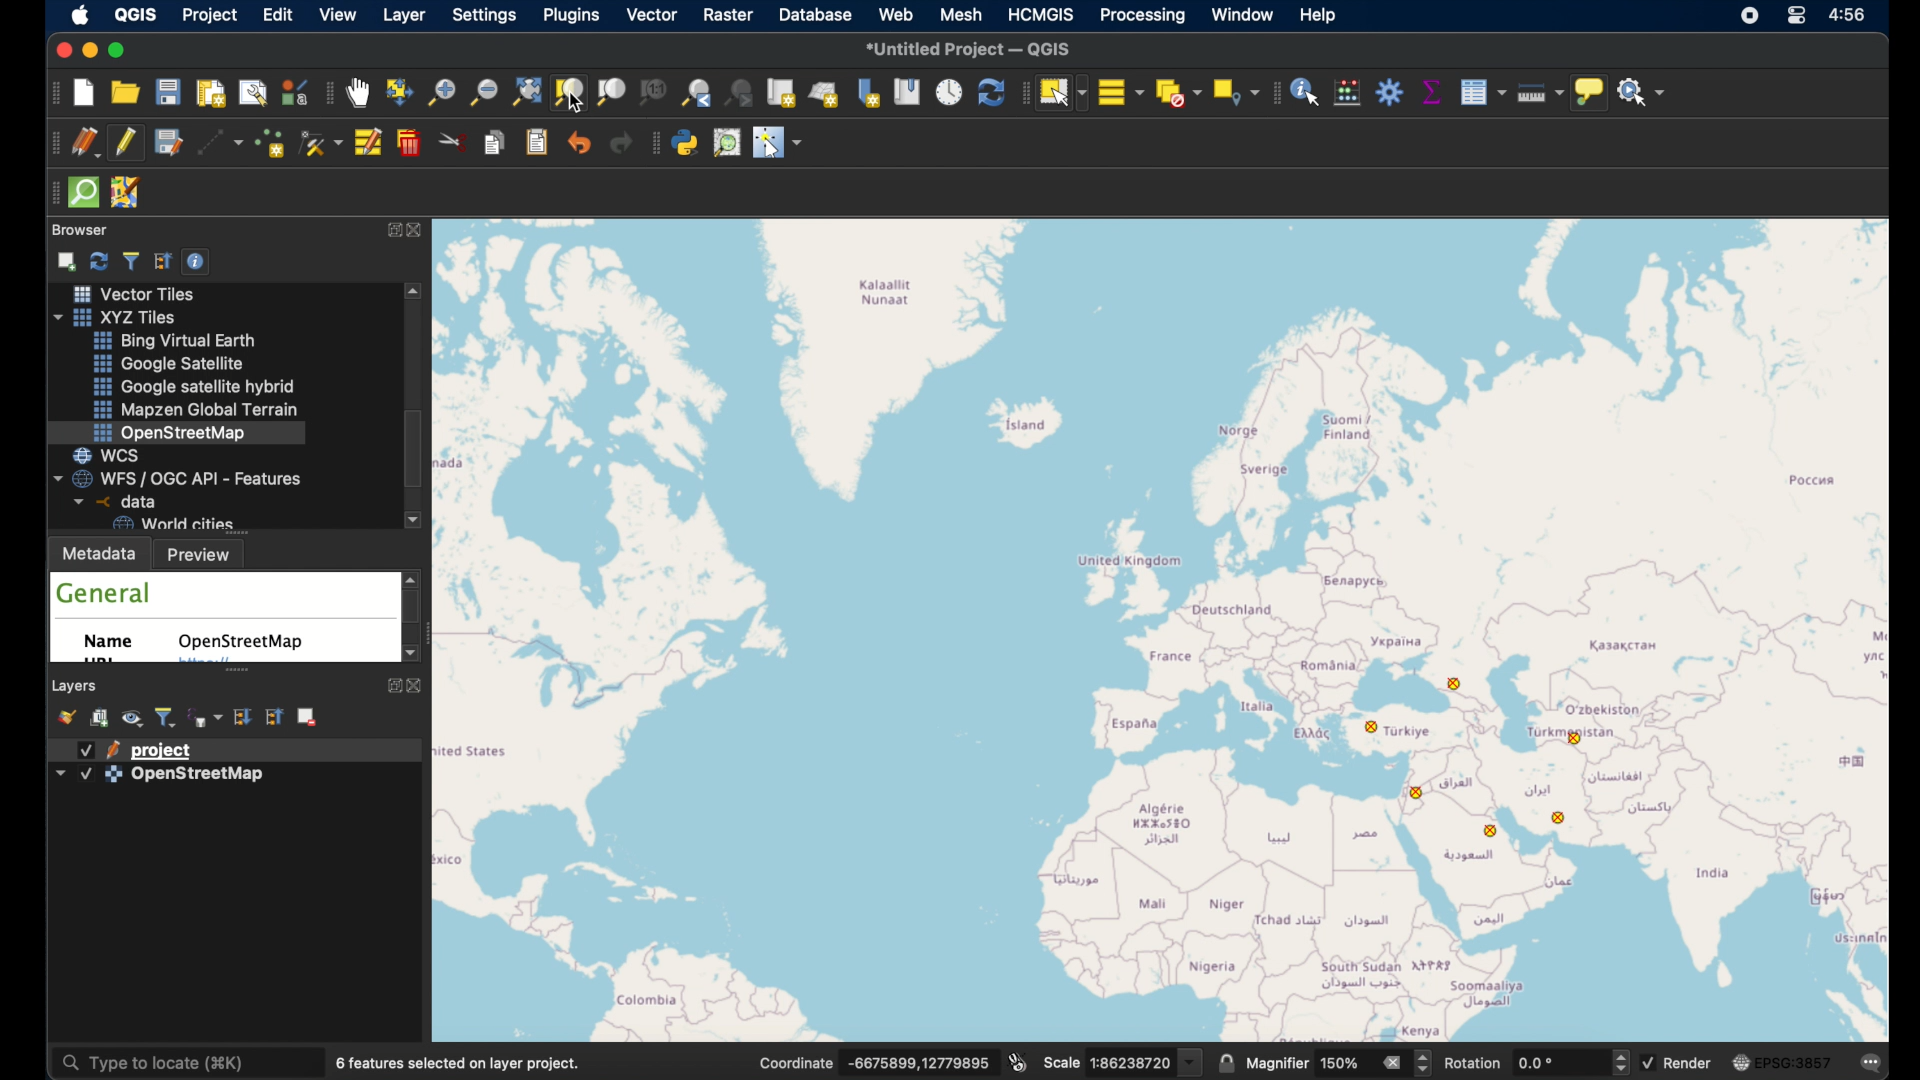 Image resolution: width=1920 pixels, height=1080 pixels. Describe the element at coordinates (652, 16) in the screenshot. I see `vector` at that location.